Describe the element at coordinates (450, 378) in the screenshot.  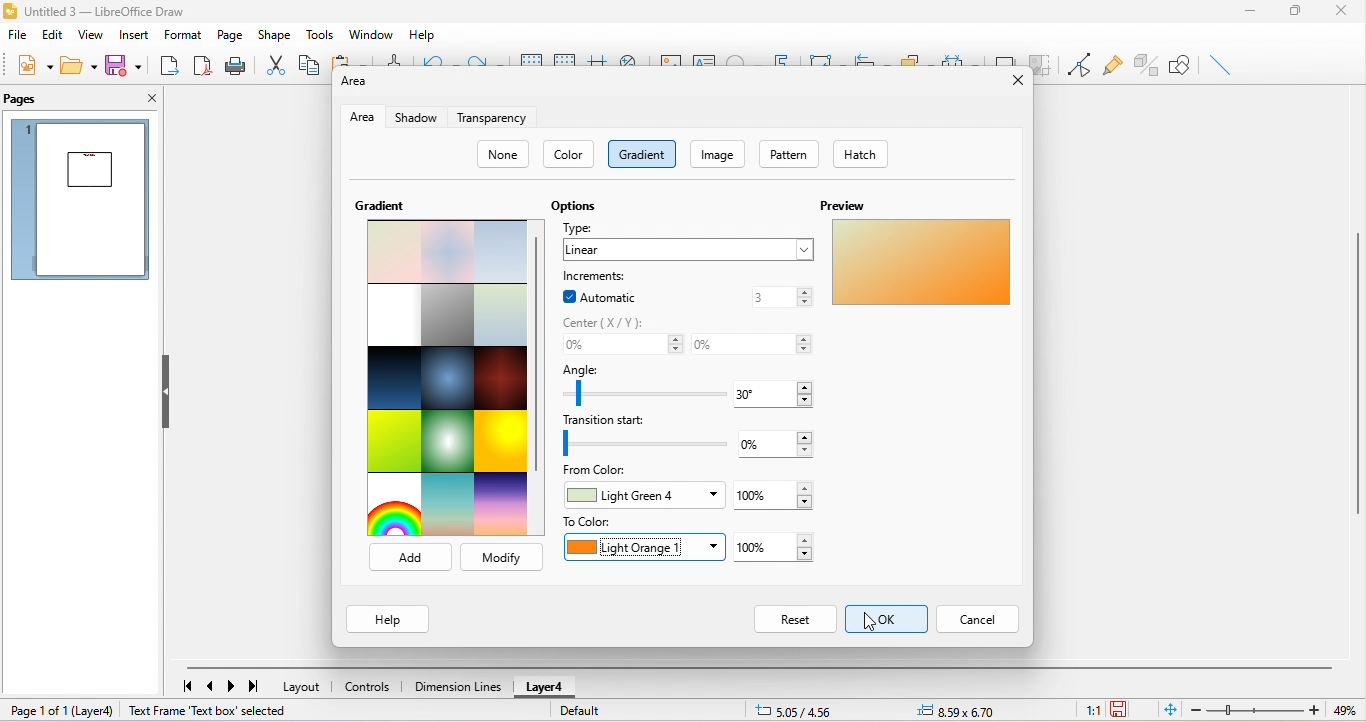
I see `deep ocean` at that location.